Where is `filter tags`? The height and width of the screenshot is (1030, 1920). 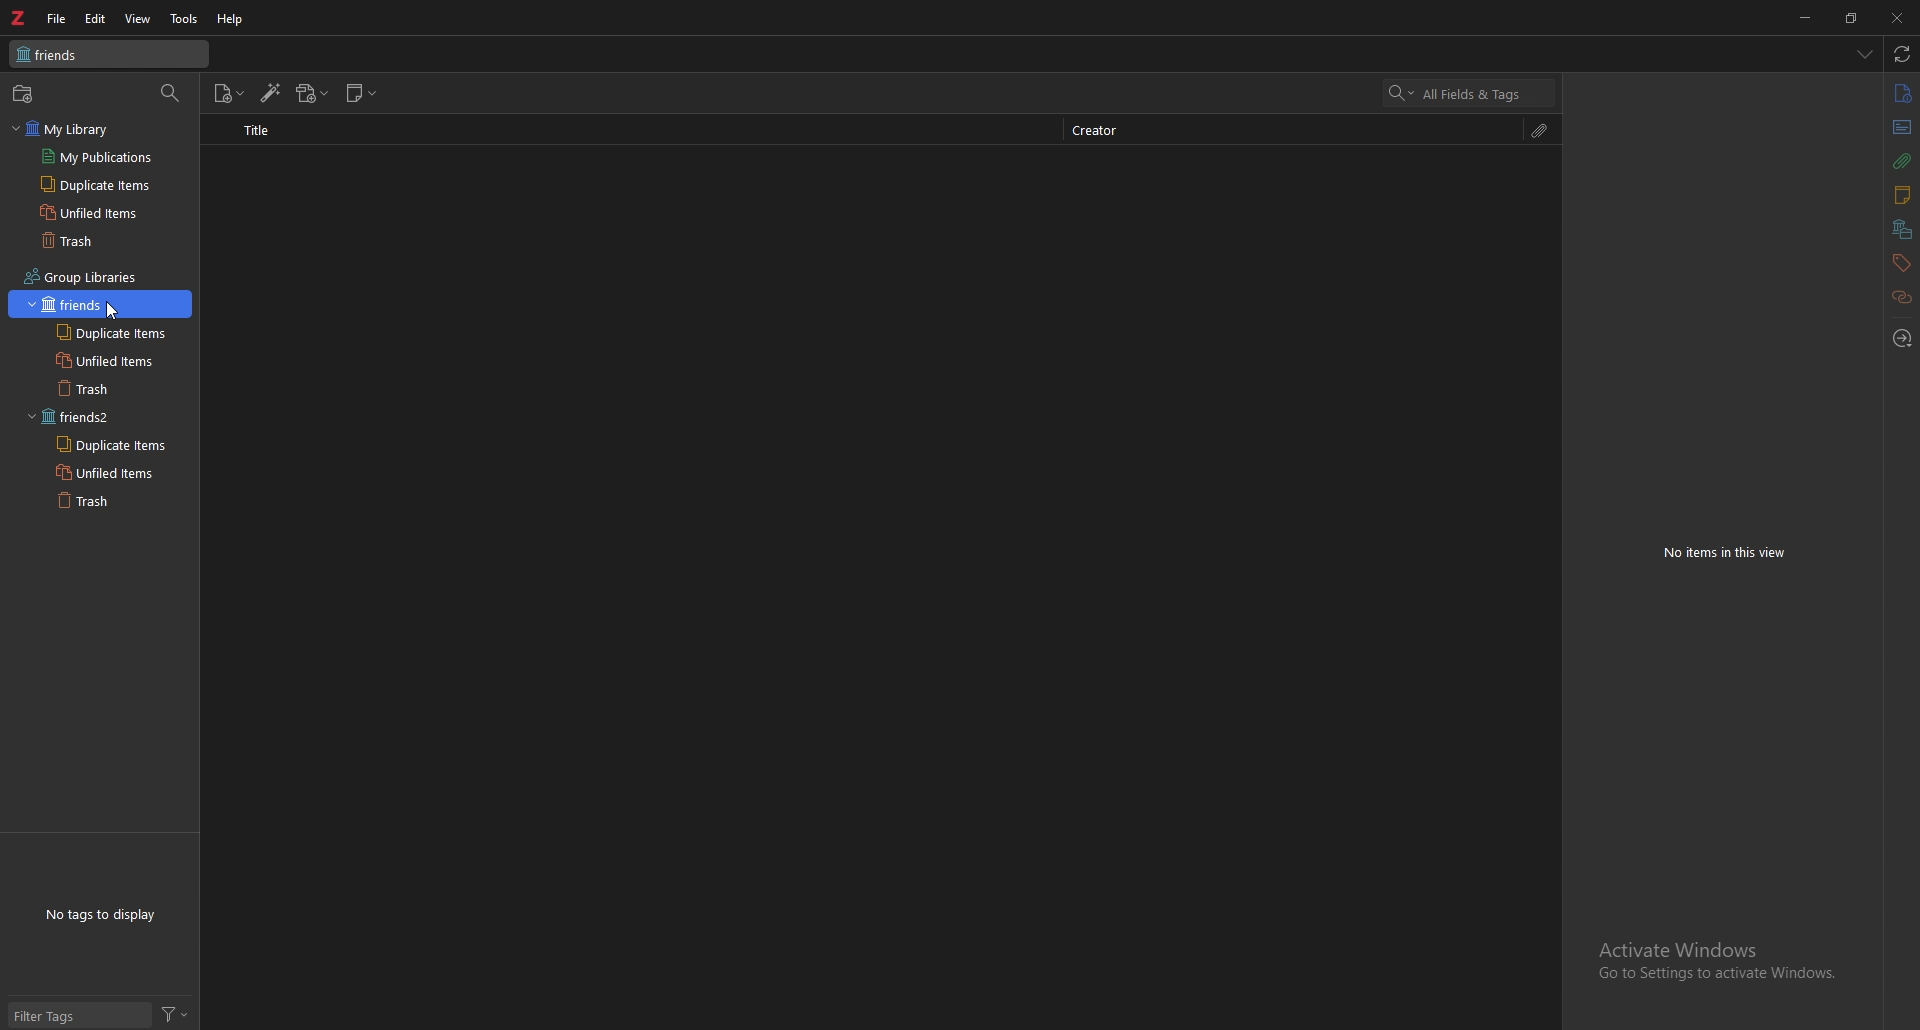 filter tags is located at coordinates (80, 1013).